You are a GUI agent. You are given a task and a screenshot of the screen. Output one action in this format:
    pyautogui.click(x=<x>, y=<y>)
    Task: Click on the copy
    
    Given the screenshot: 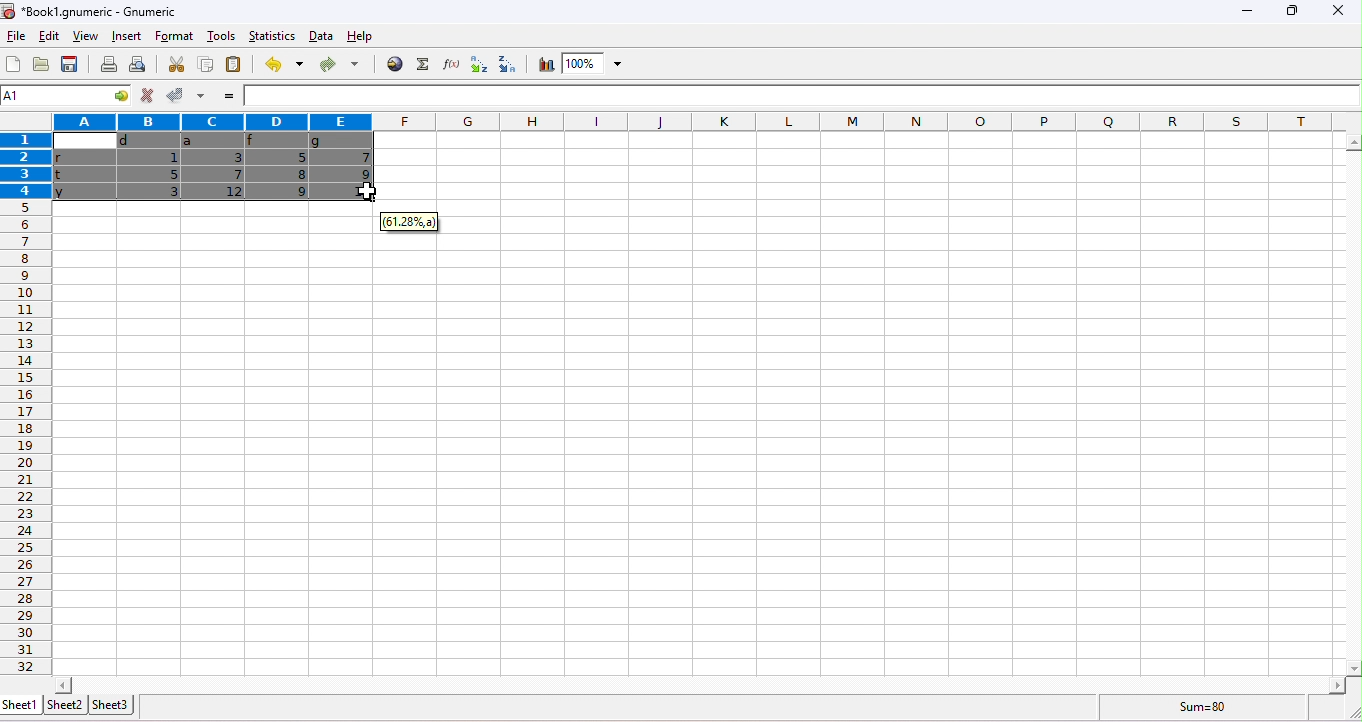 What is the action you would take?
    pyautogui.click(x=203, y=64)
    